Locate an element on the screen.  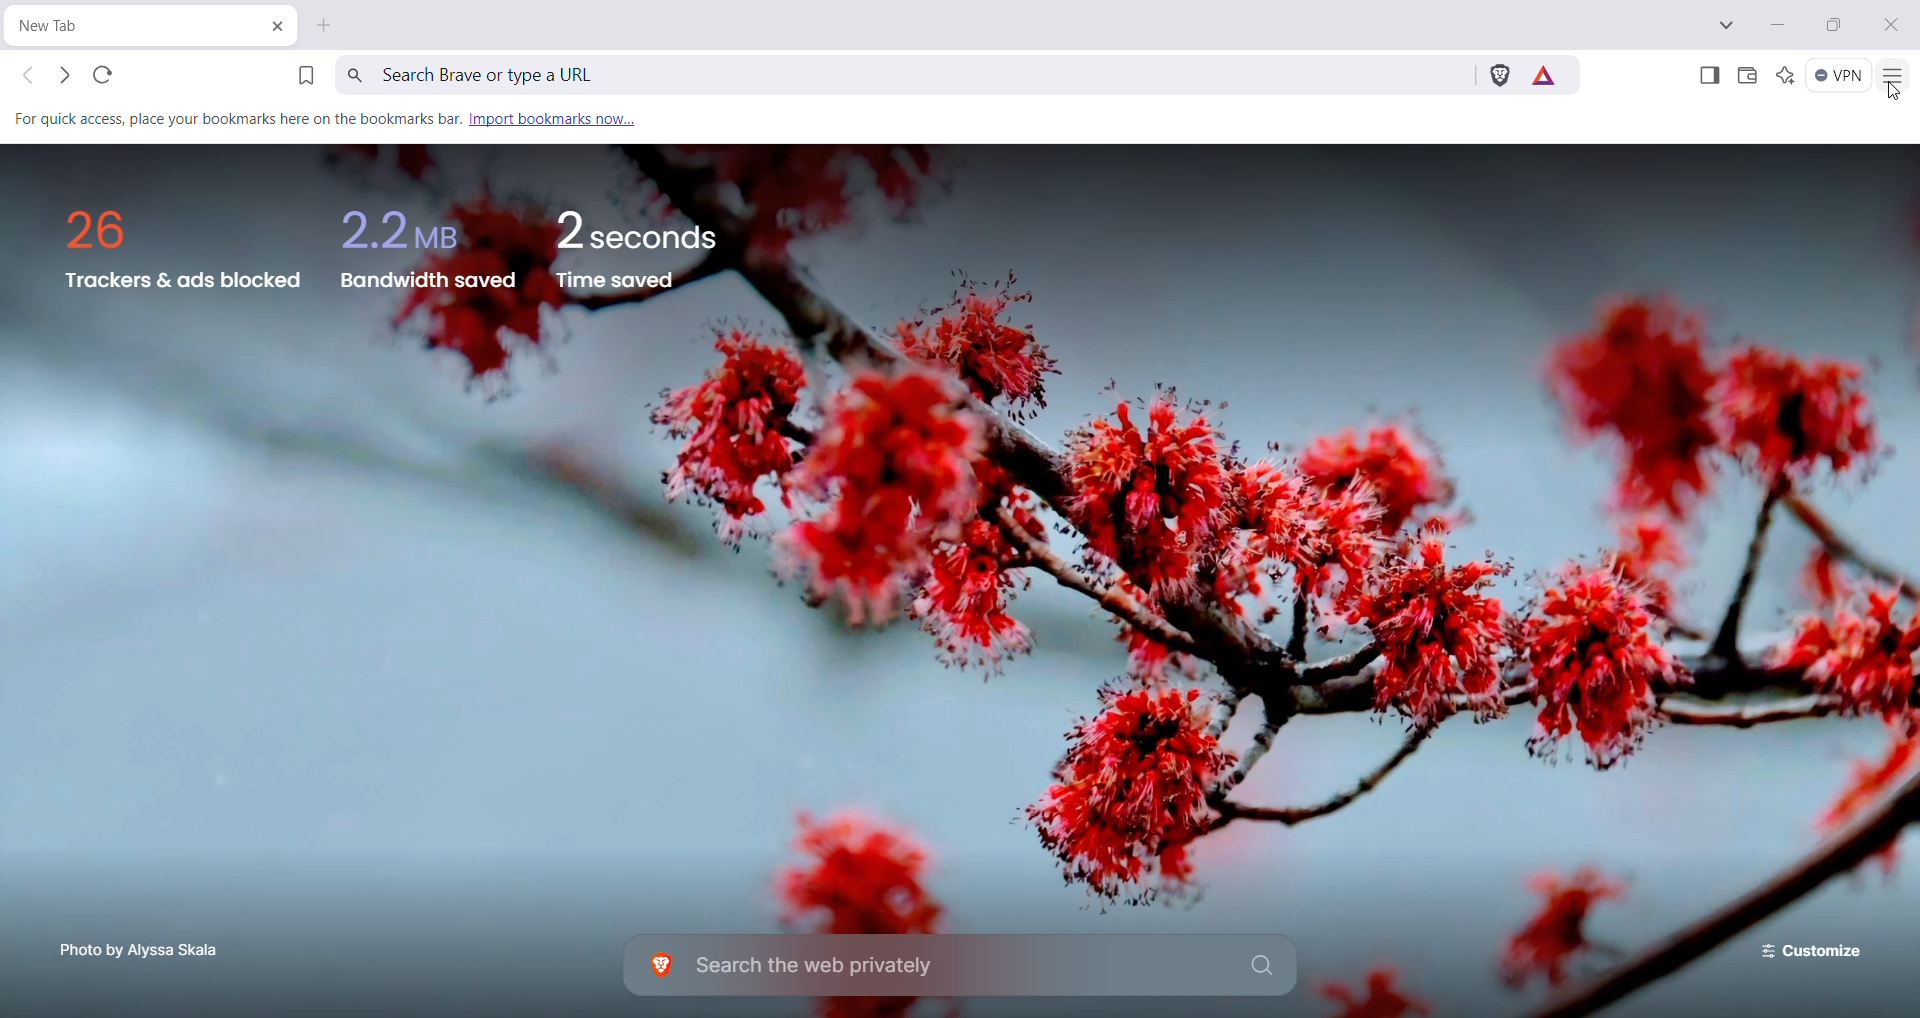
2.2 MBB Bandwidth saved is located at coordinates (428, 242).